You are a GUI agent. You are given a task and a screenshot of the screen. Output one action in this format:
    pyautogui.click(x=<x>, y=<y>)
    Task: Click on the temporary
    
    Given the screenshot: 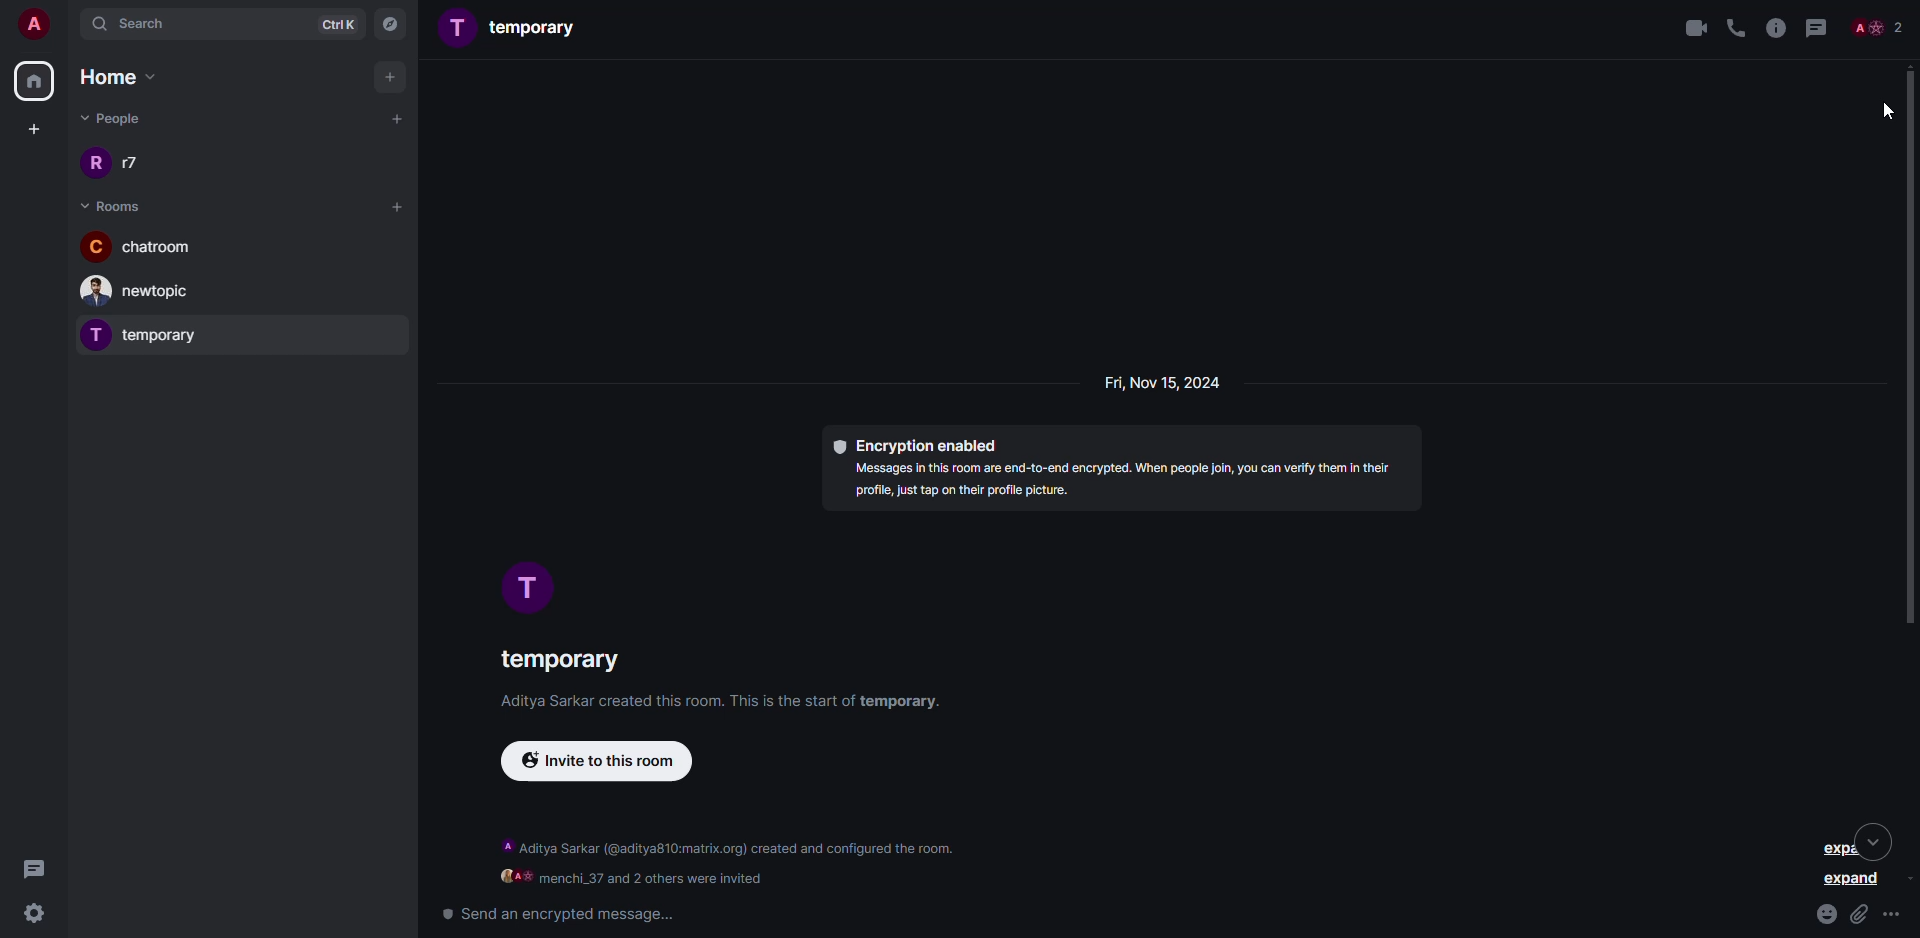 What is the action you would take?
    pyautogui.click(x=558, y=660)
    